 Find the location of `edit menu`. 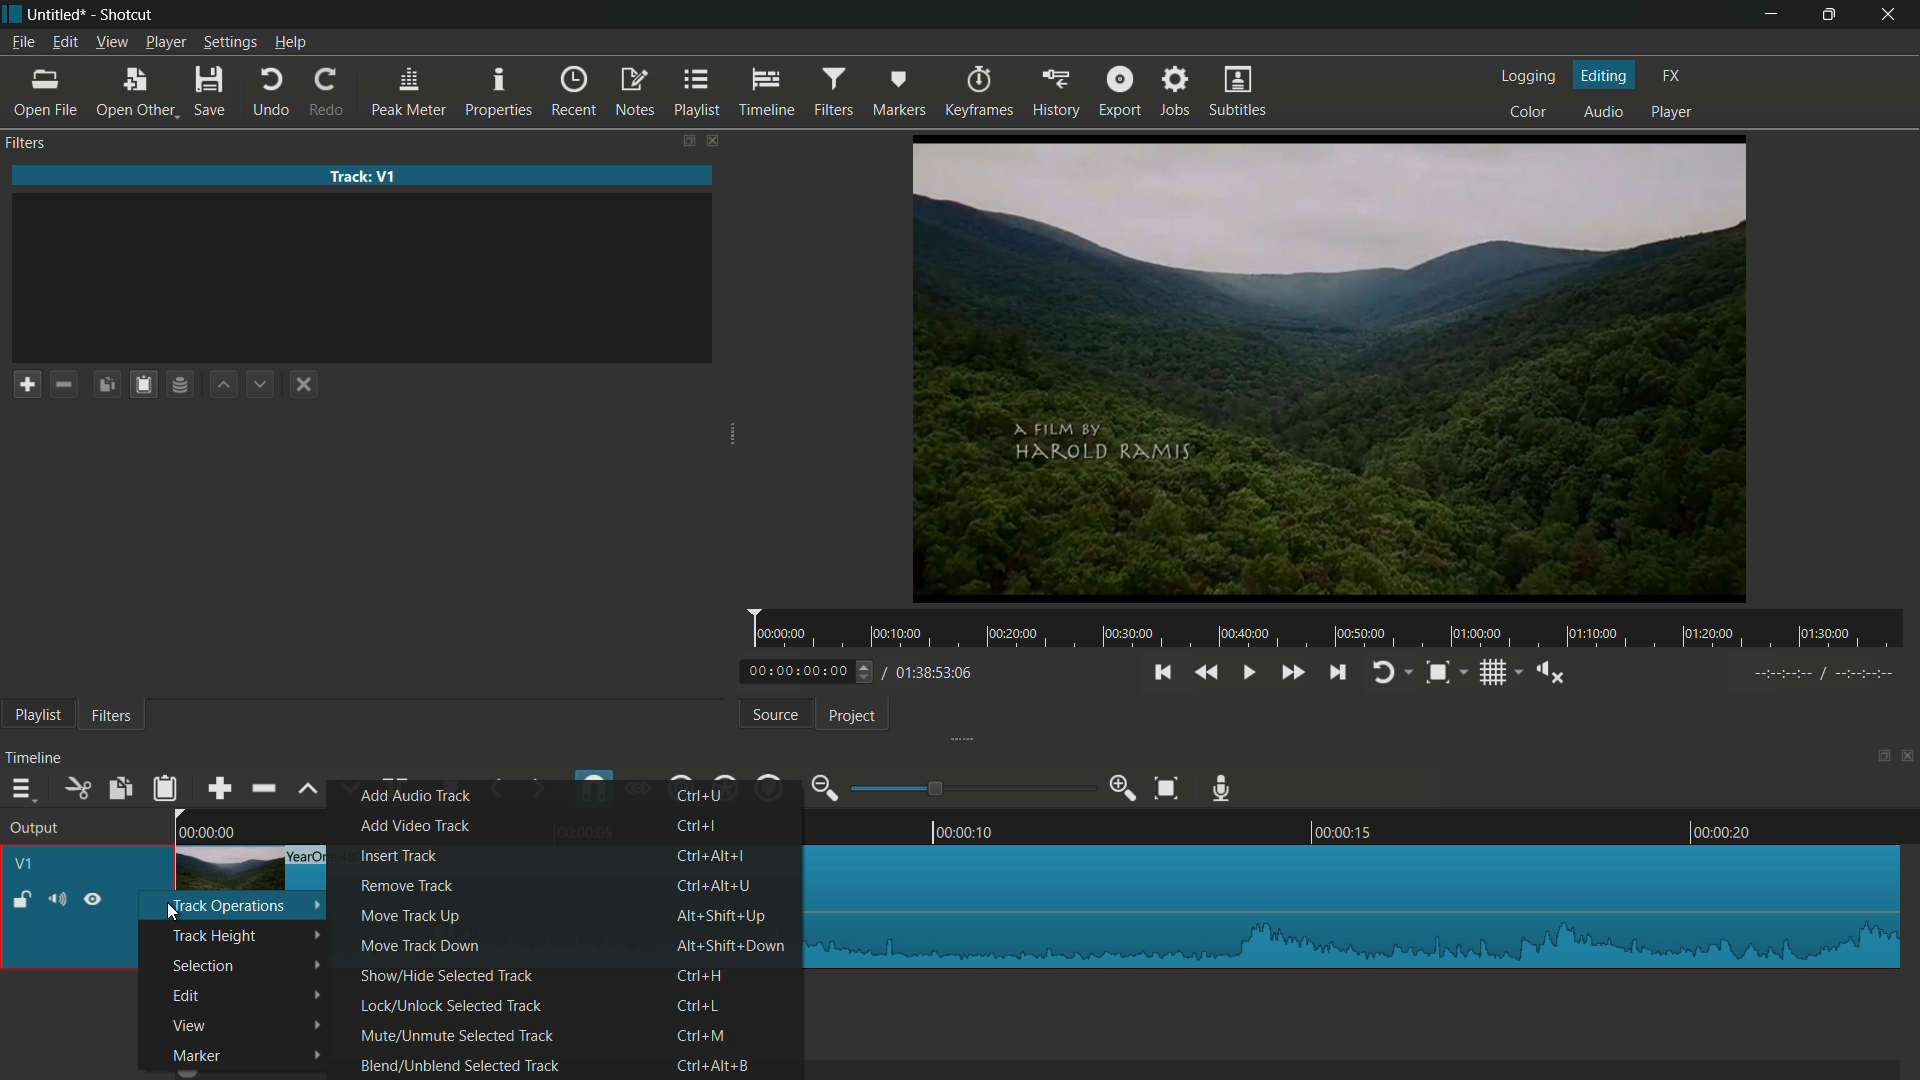

edit menu is located at coordinates (64, 42).